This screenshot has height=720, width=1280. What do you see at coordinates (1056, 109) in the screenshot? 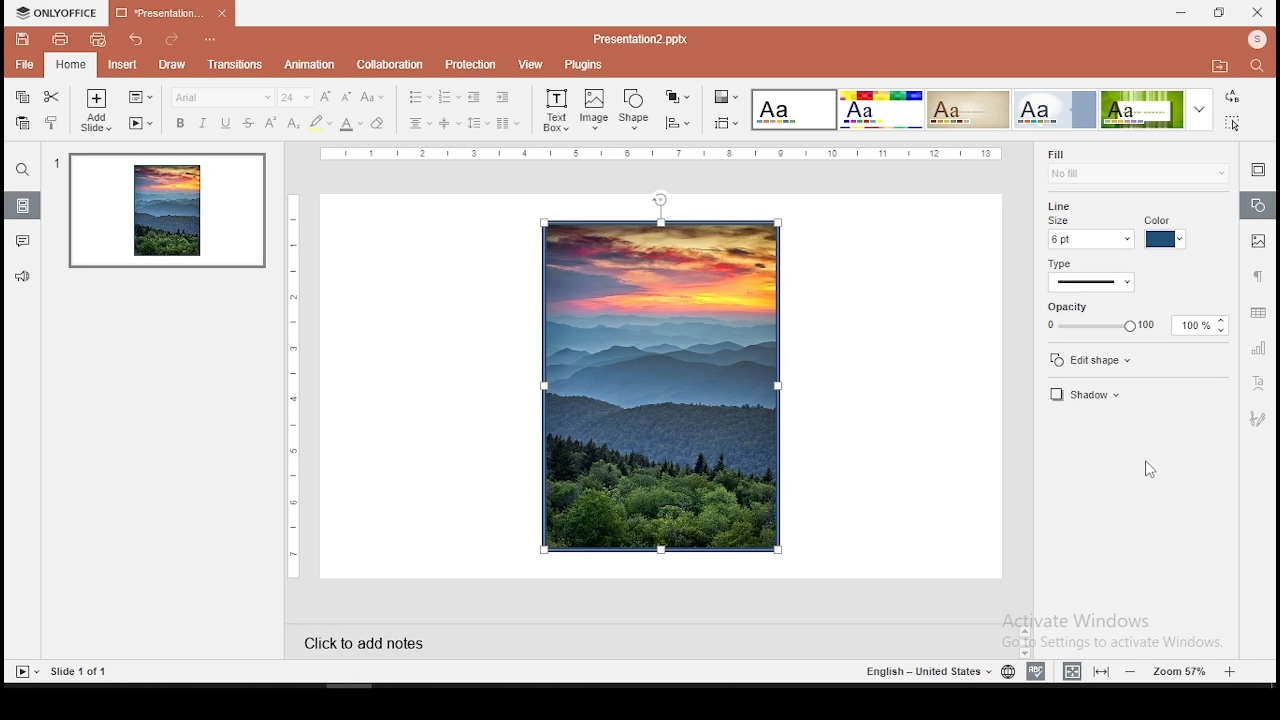
I see `theme ` at bounding box center [1056, 109].